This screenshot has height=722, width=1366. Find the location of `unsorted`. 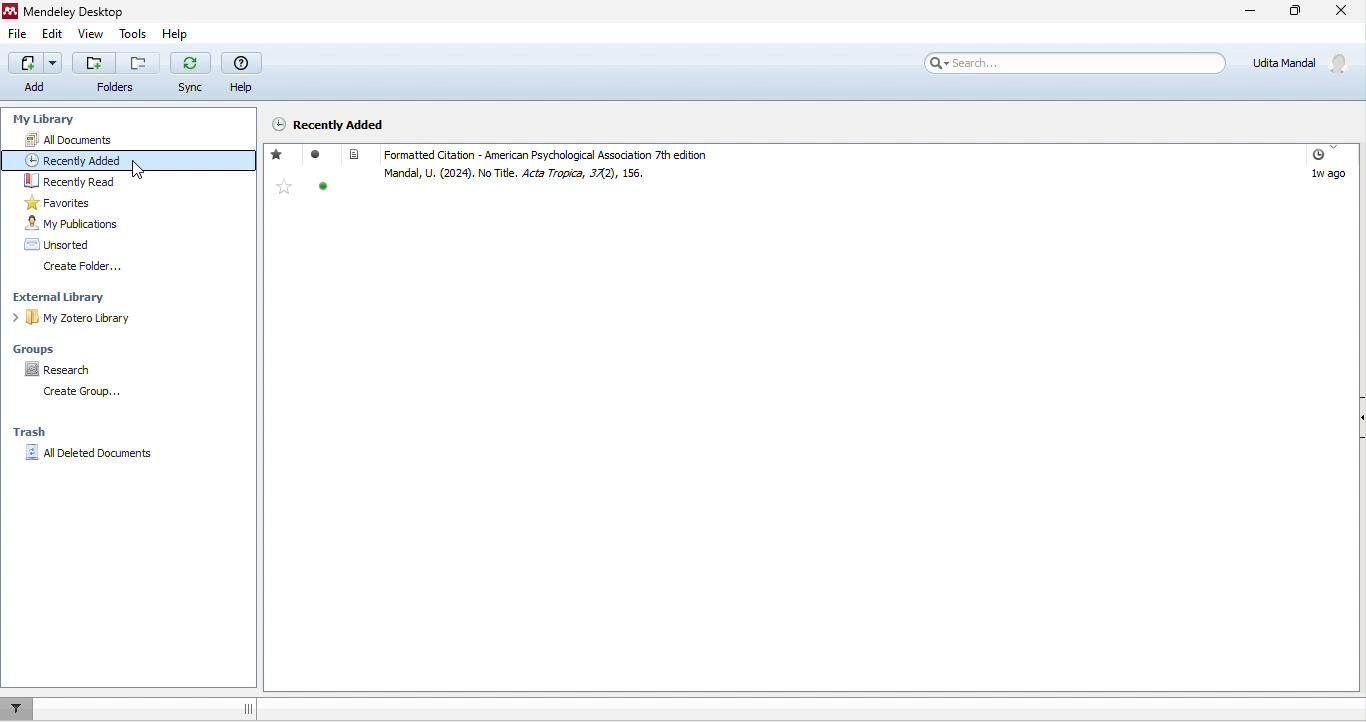

unsorted is located at coordinates (56, 244).